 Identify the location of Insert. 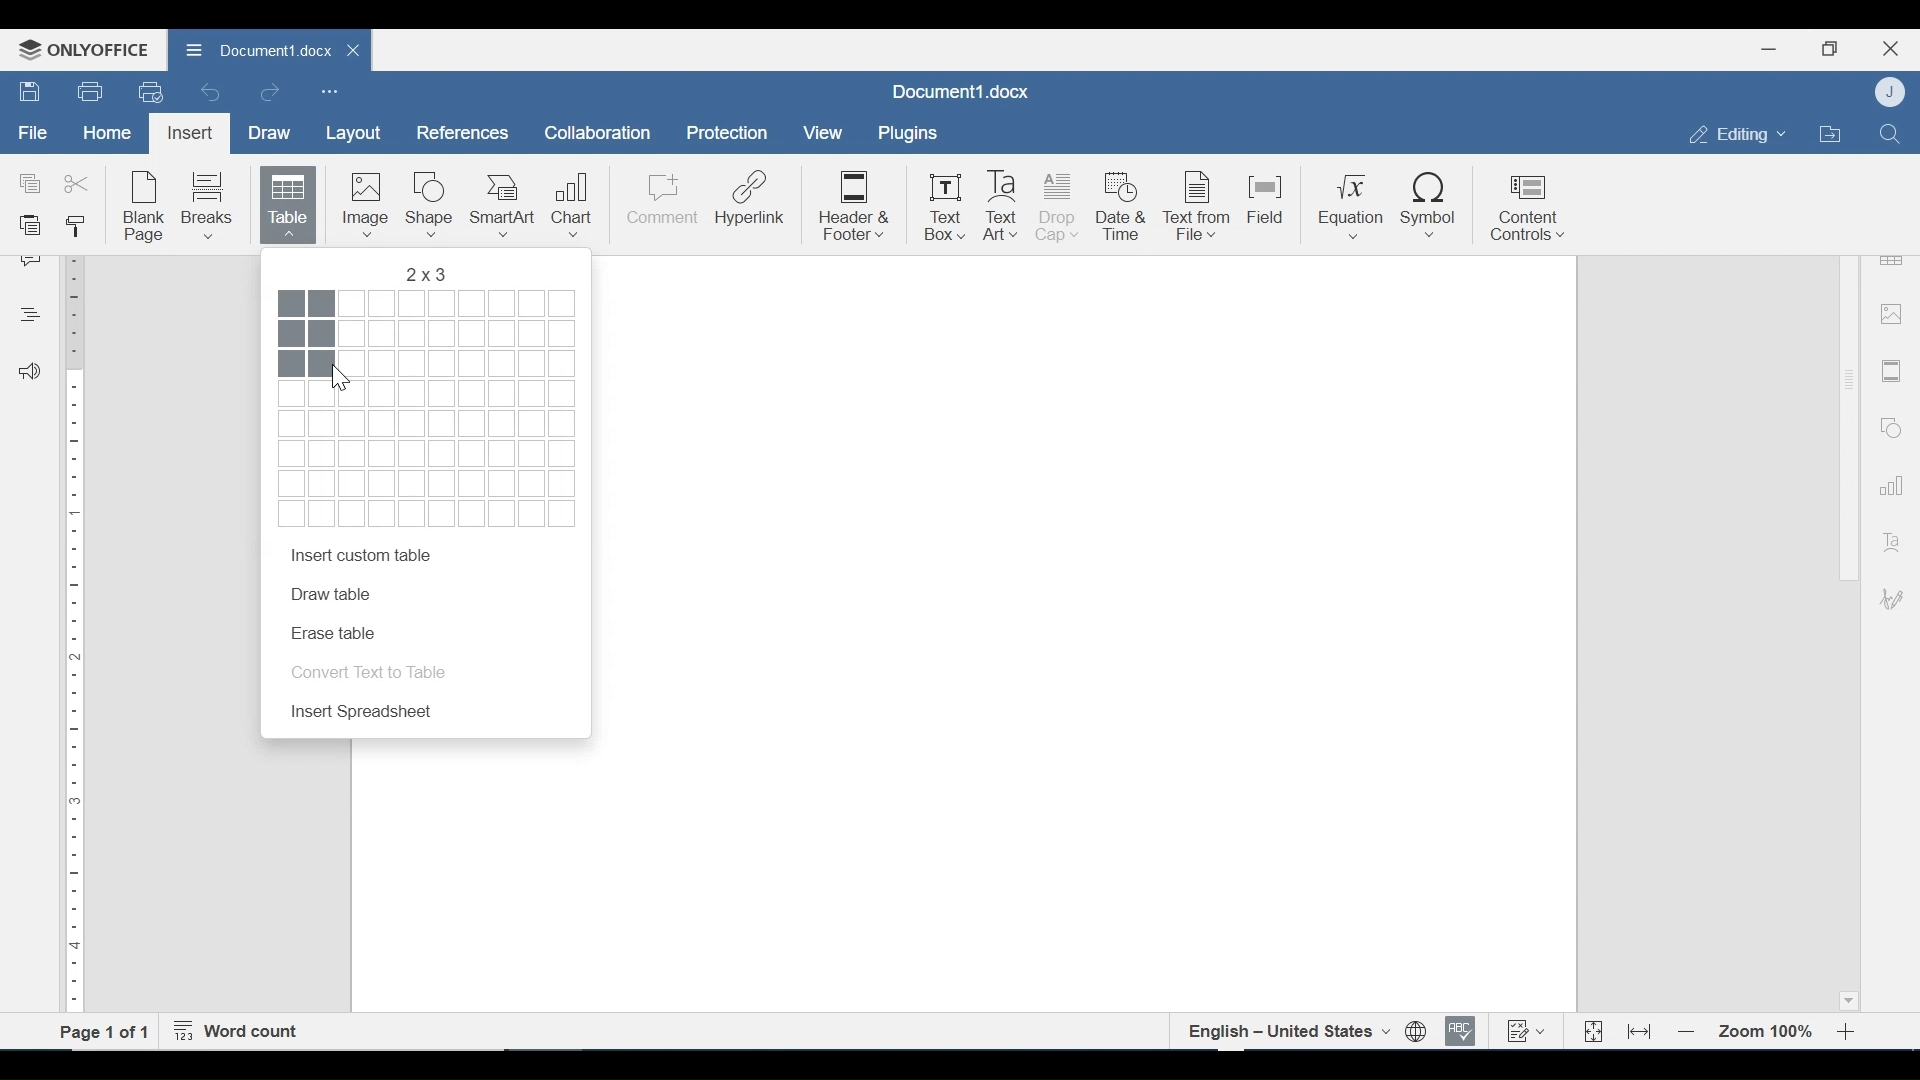
(188, 133).